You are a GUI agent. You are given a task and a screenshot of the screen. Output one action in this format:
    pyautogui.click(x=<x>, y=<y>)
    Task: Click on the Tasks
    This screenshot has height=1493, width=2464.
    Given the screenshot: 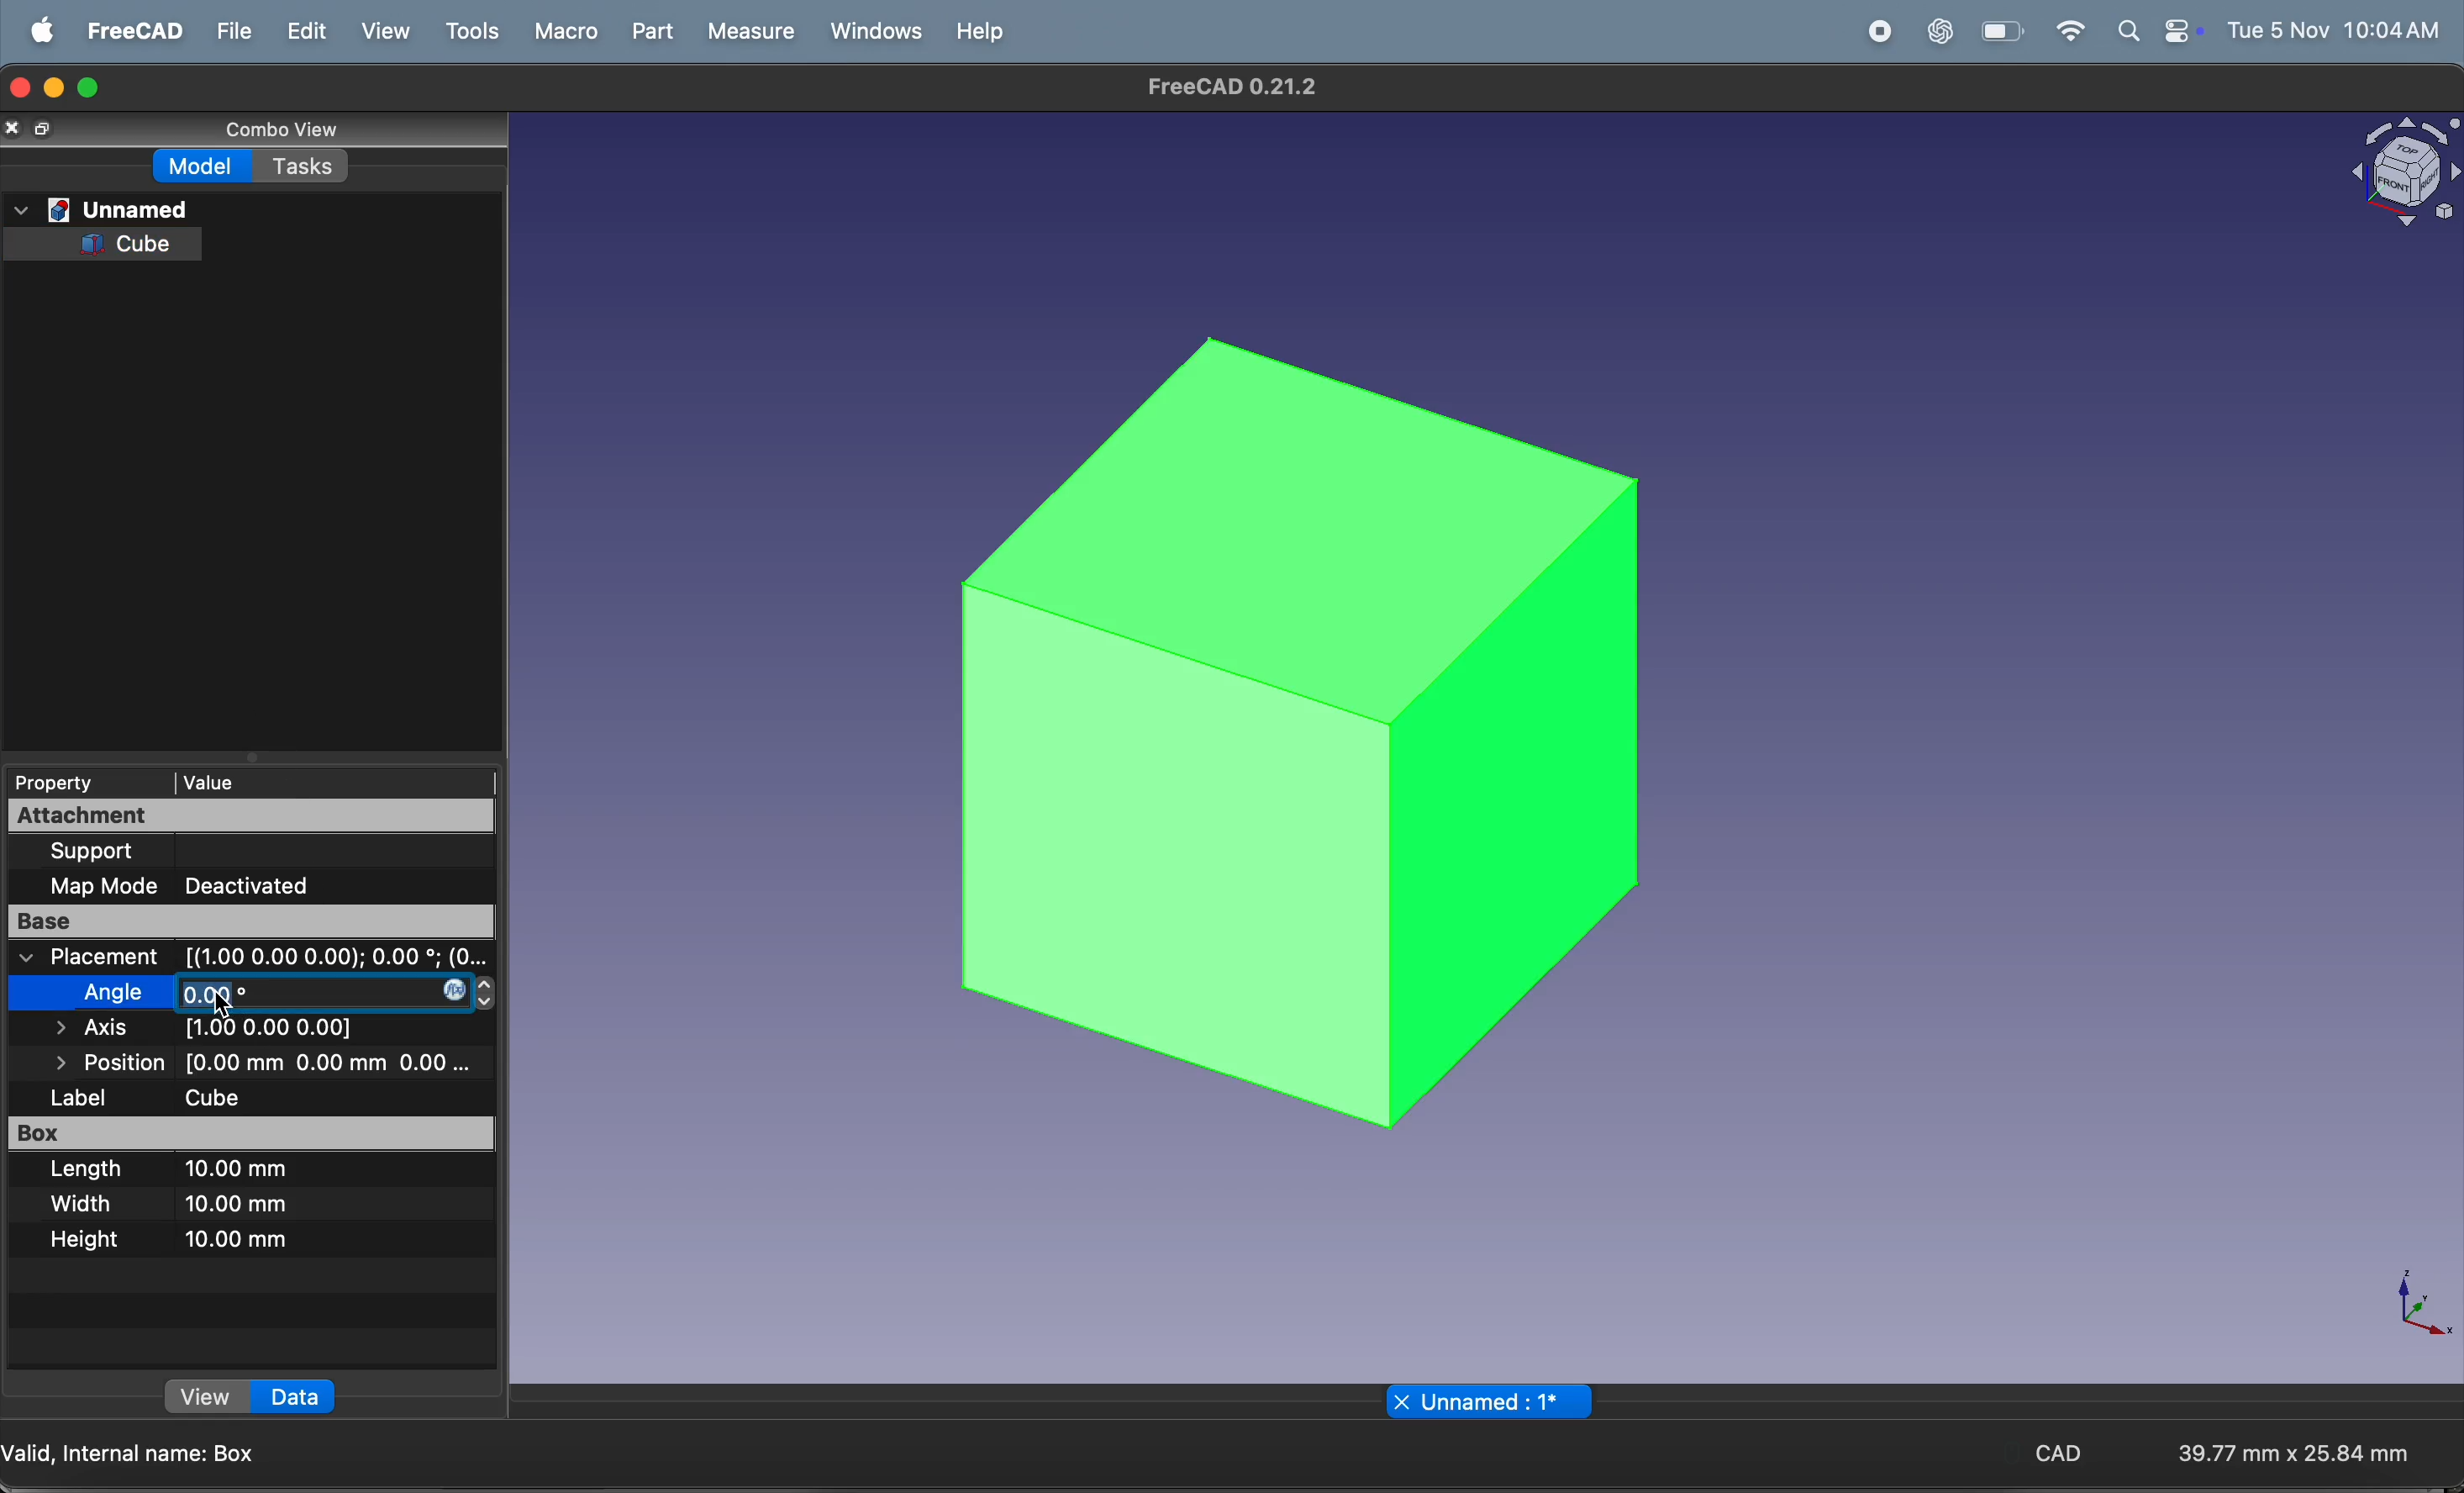 What is the action you would take?
    pyautogui.click(x=307, y=168)
    